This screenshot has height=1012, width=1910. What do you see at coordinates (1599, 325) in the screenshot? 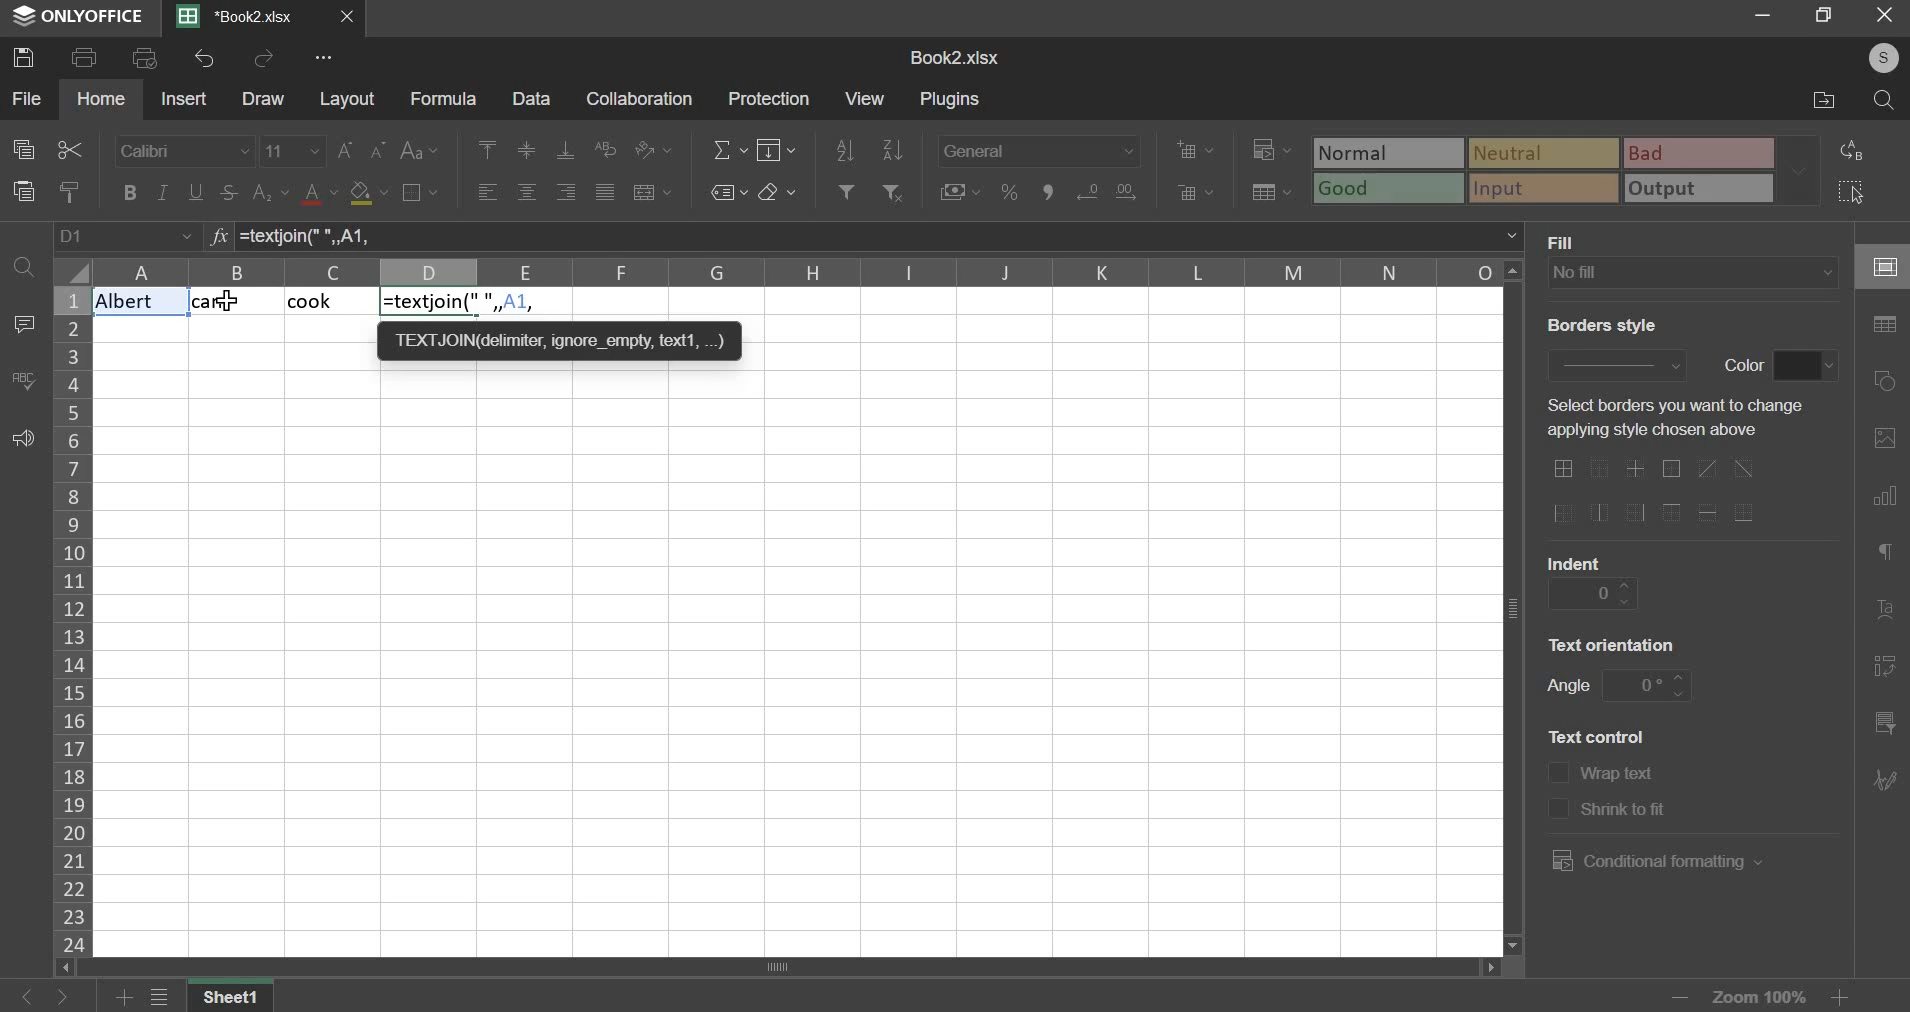
I see `text` at bounding box center [1599, 325].